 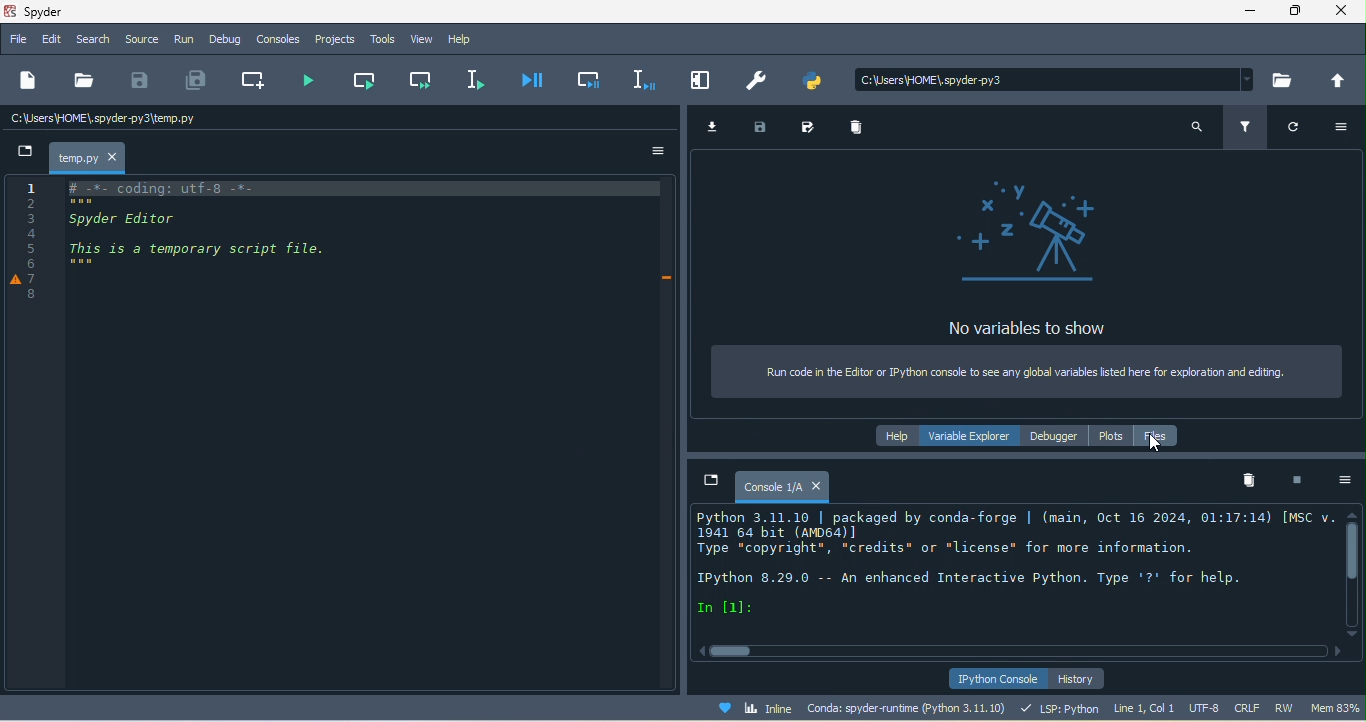 What do you see at coordinates (1290, 706) in the screenshot?
I see `rw` at bounding box center [1290, 706].